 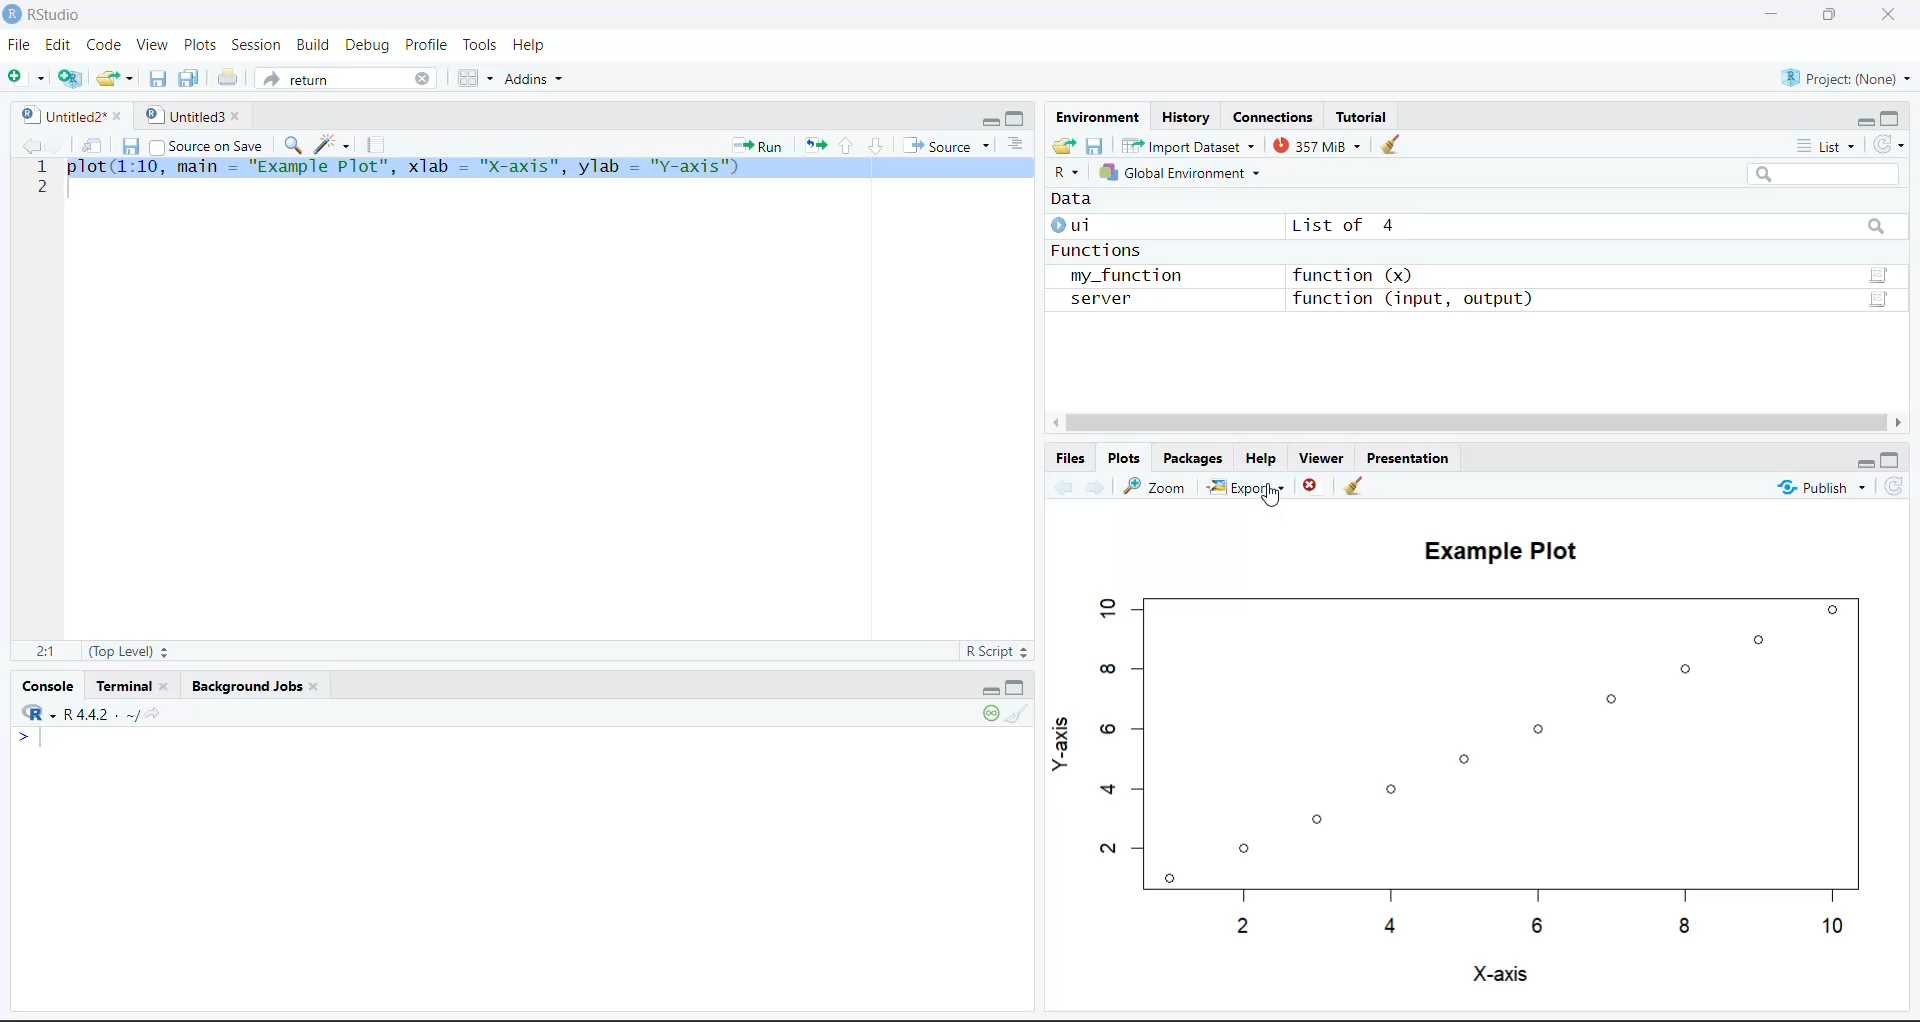 What do you see at coordinates (44, 650) in the screenshot?
I see `2:1` at bounding box center [44, 650].